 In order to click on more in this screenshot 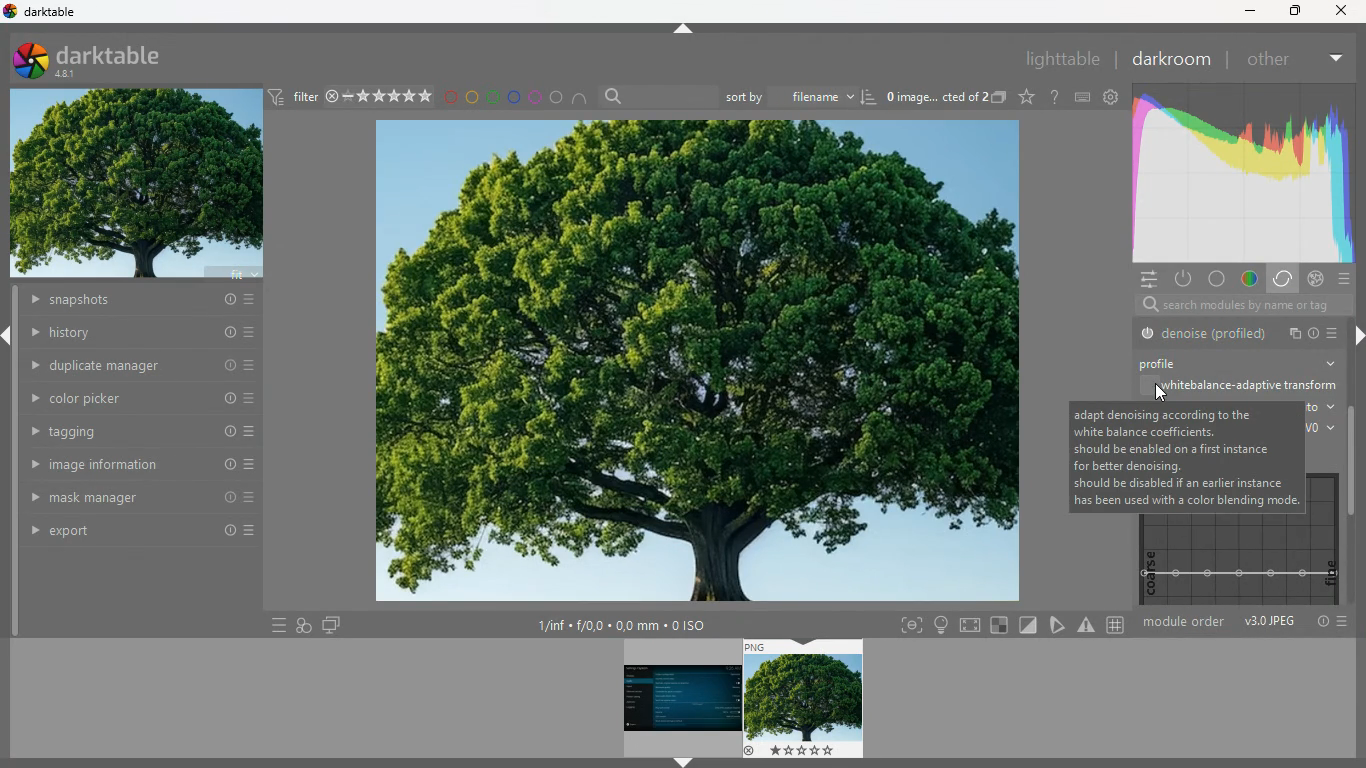, I will do `click(1338, 55)`.